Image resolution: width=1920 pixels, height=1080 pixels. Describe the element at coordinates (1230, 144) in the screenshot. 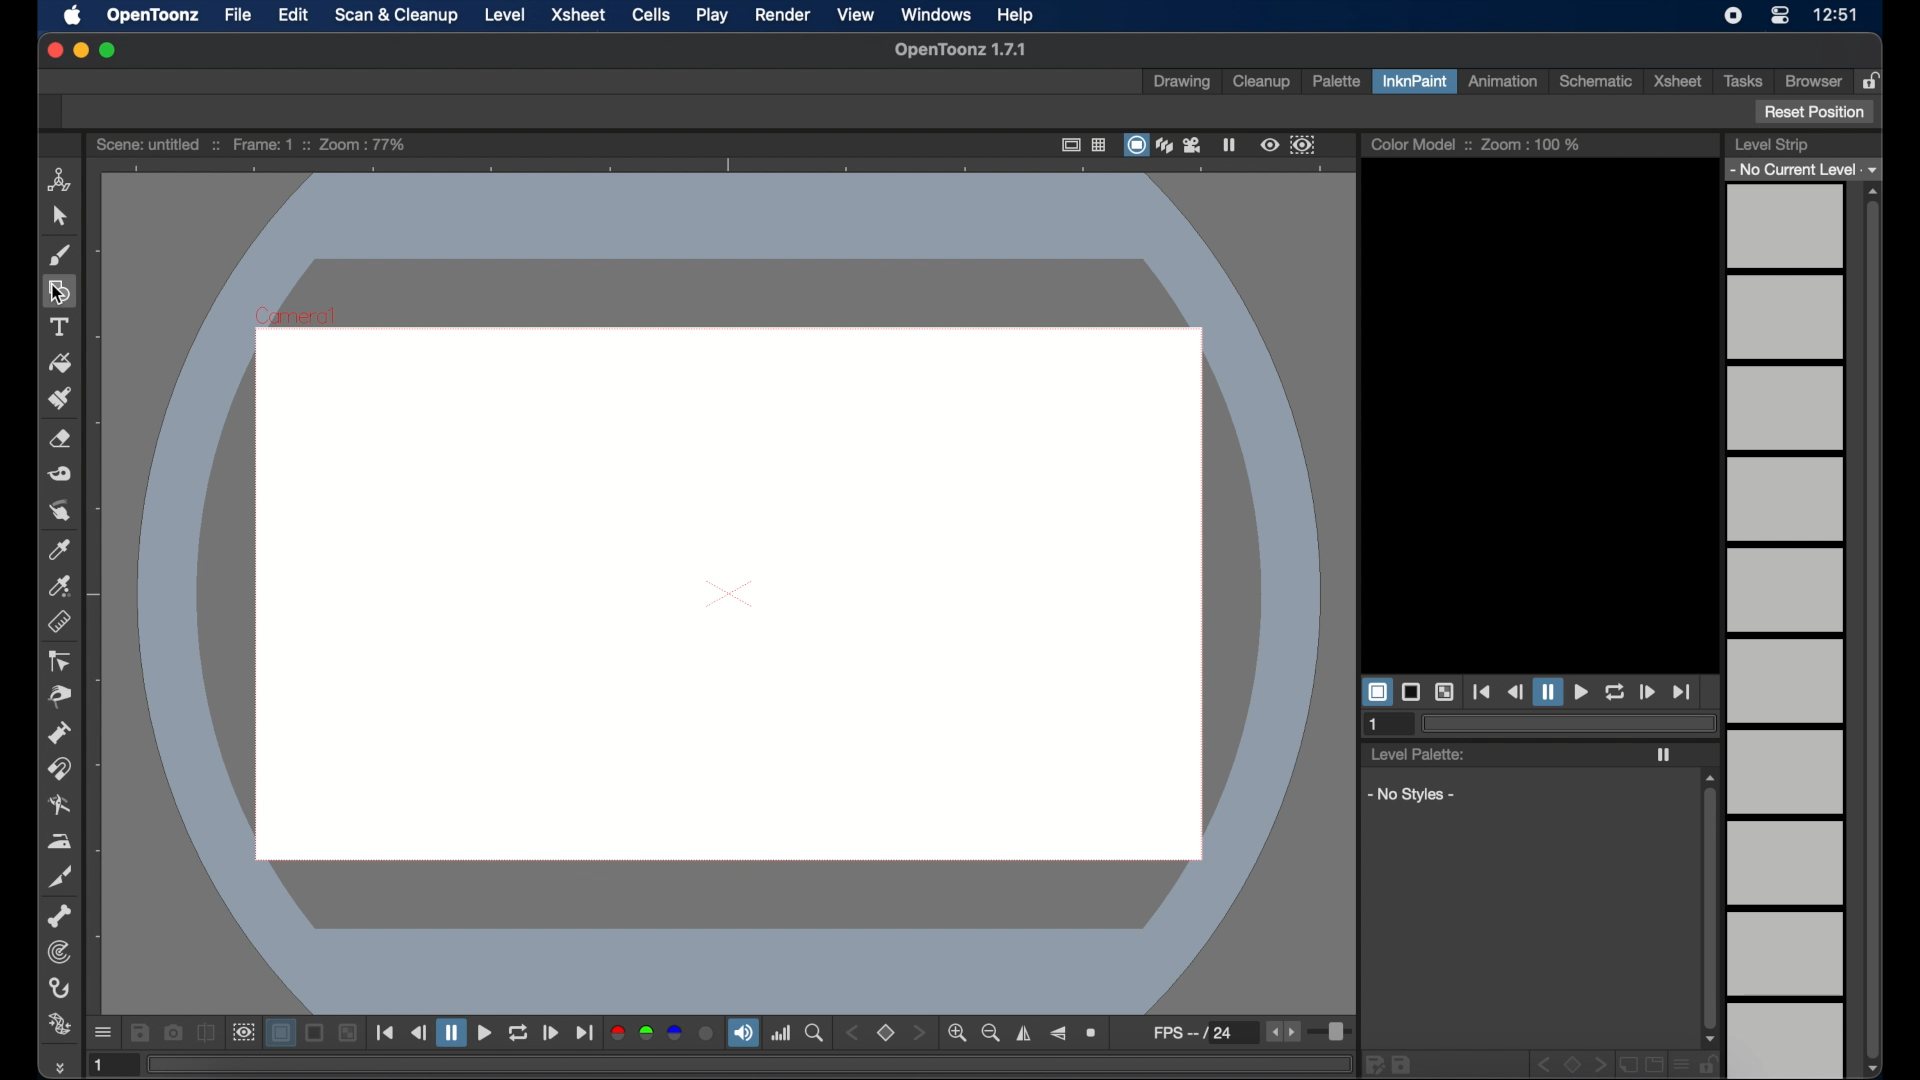

I see `freeze` at that location.